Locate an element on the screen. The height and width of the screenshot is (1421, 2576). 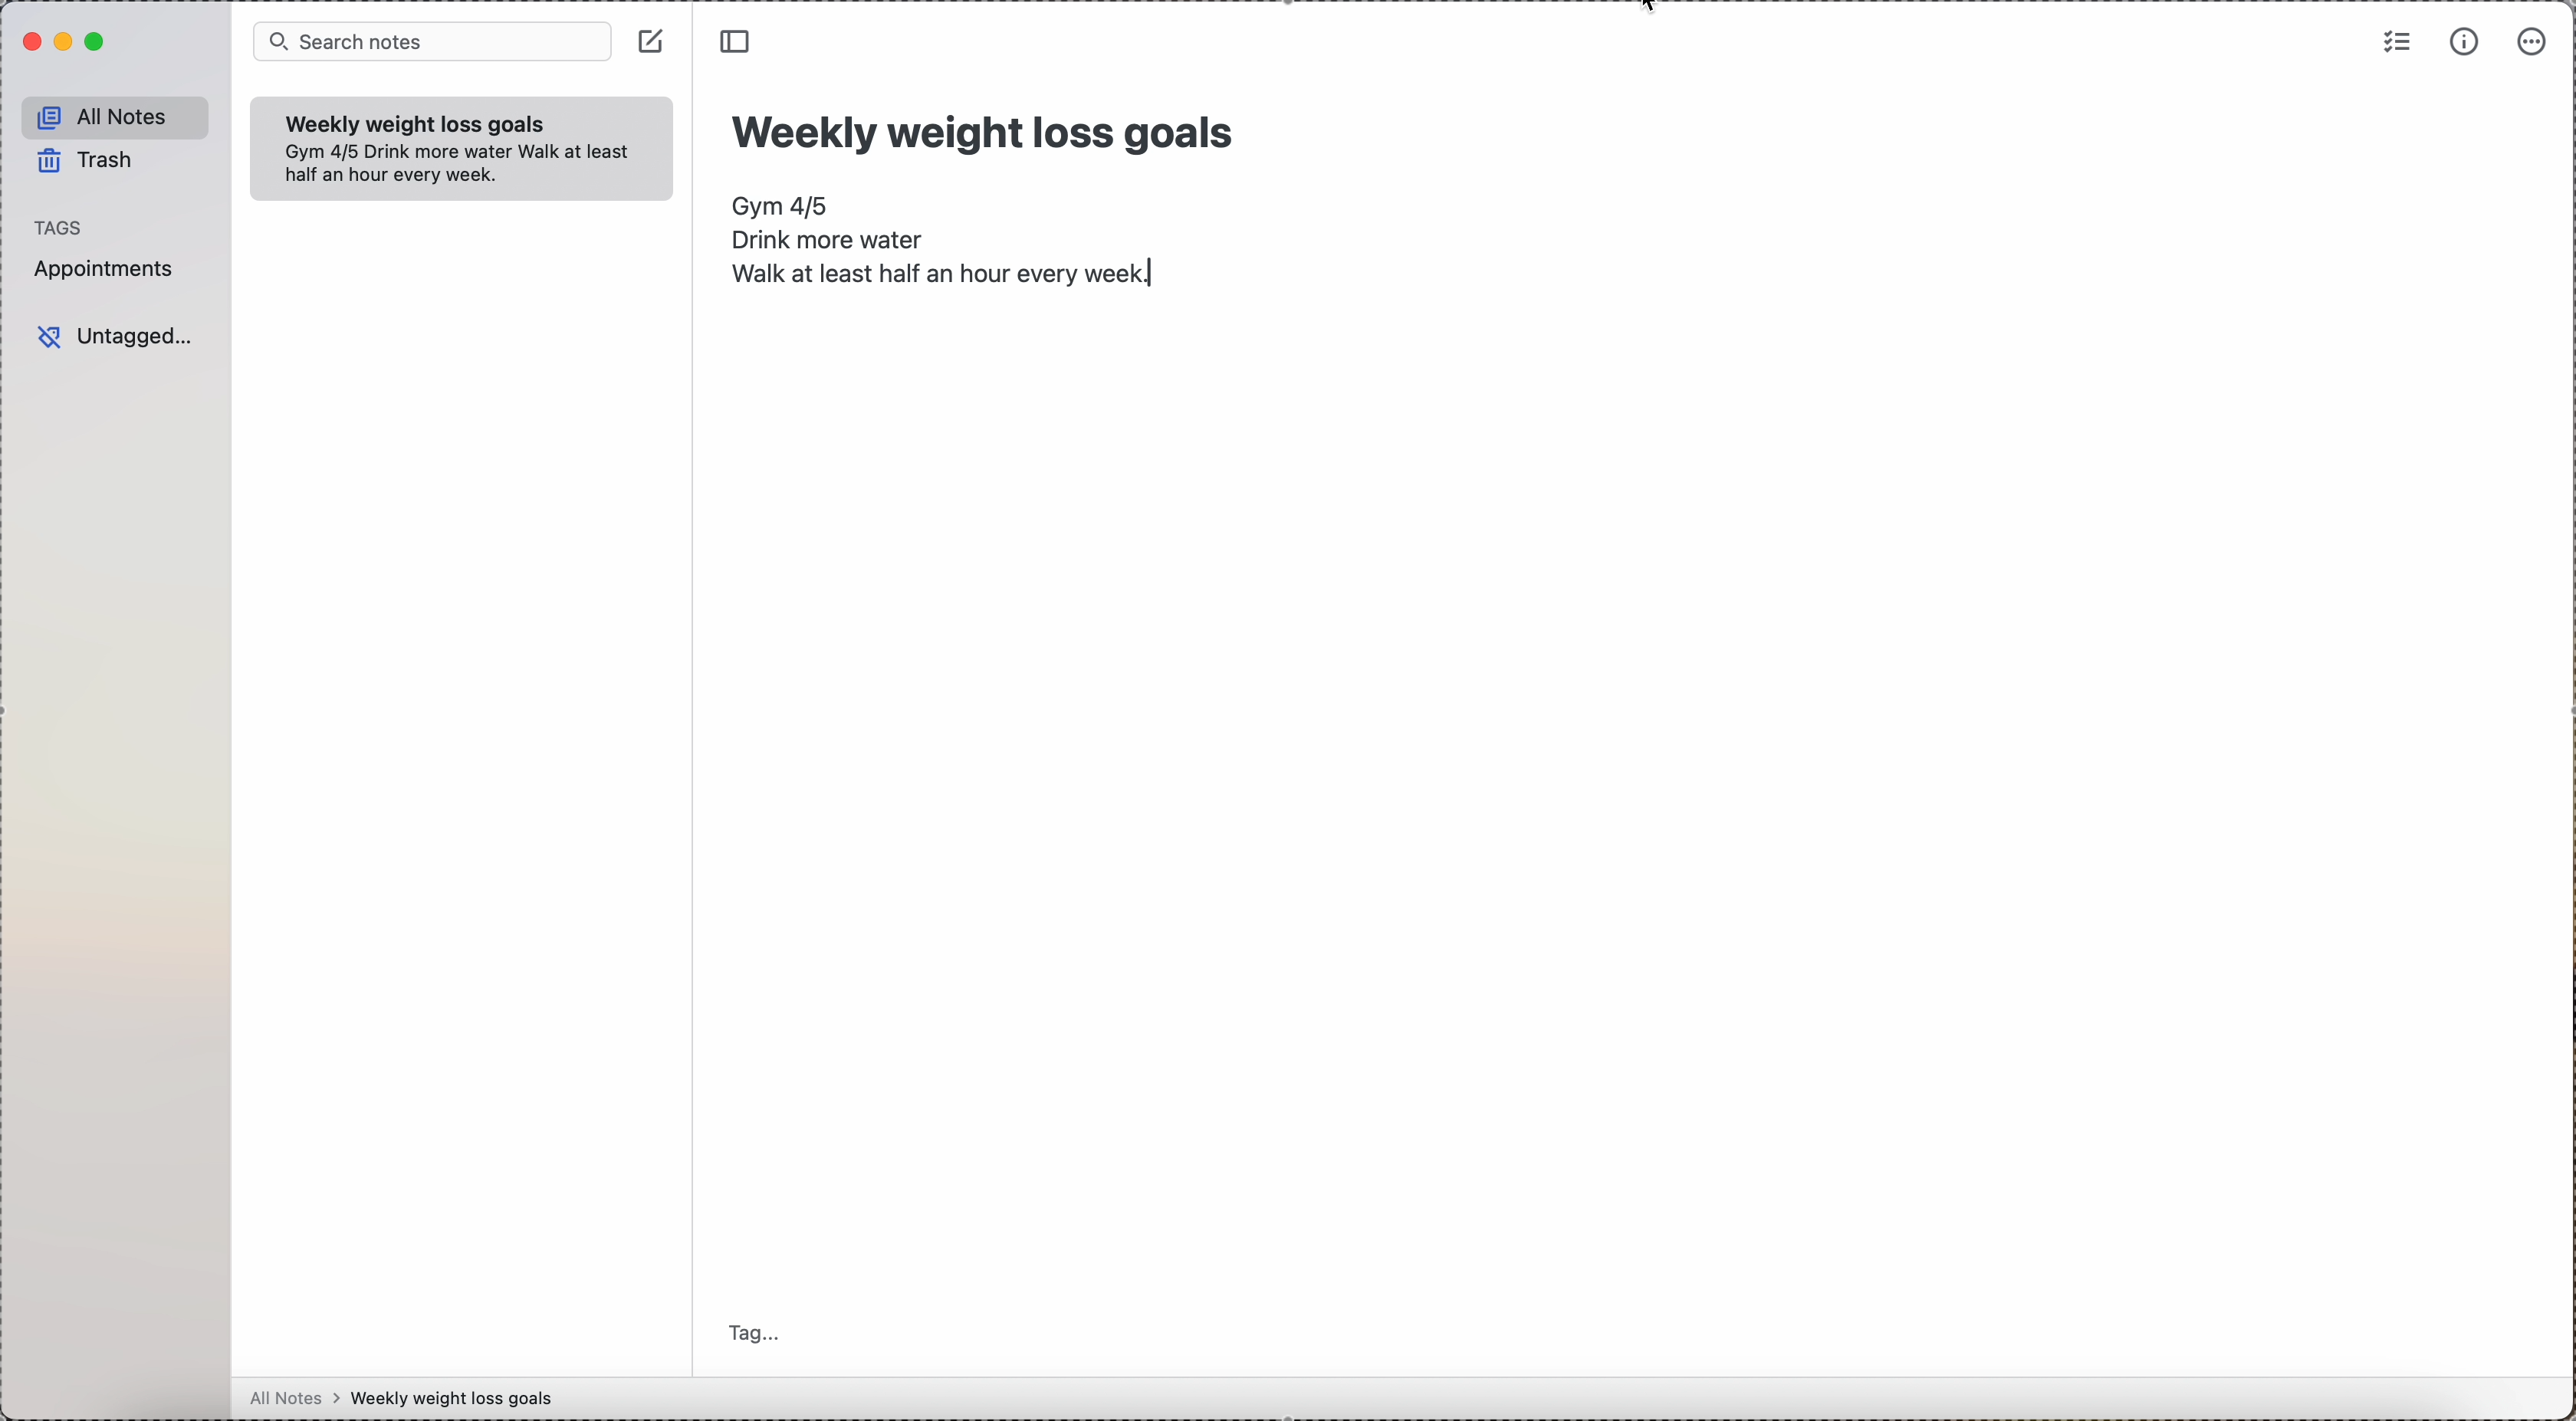
close Simplenote is located at coordinates (32, 41).